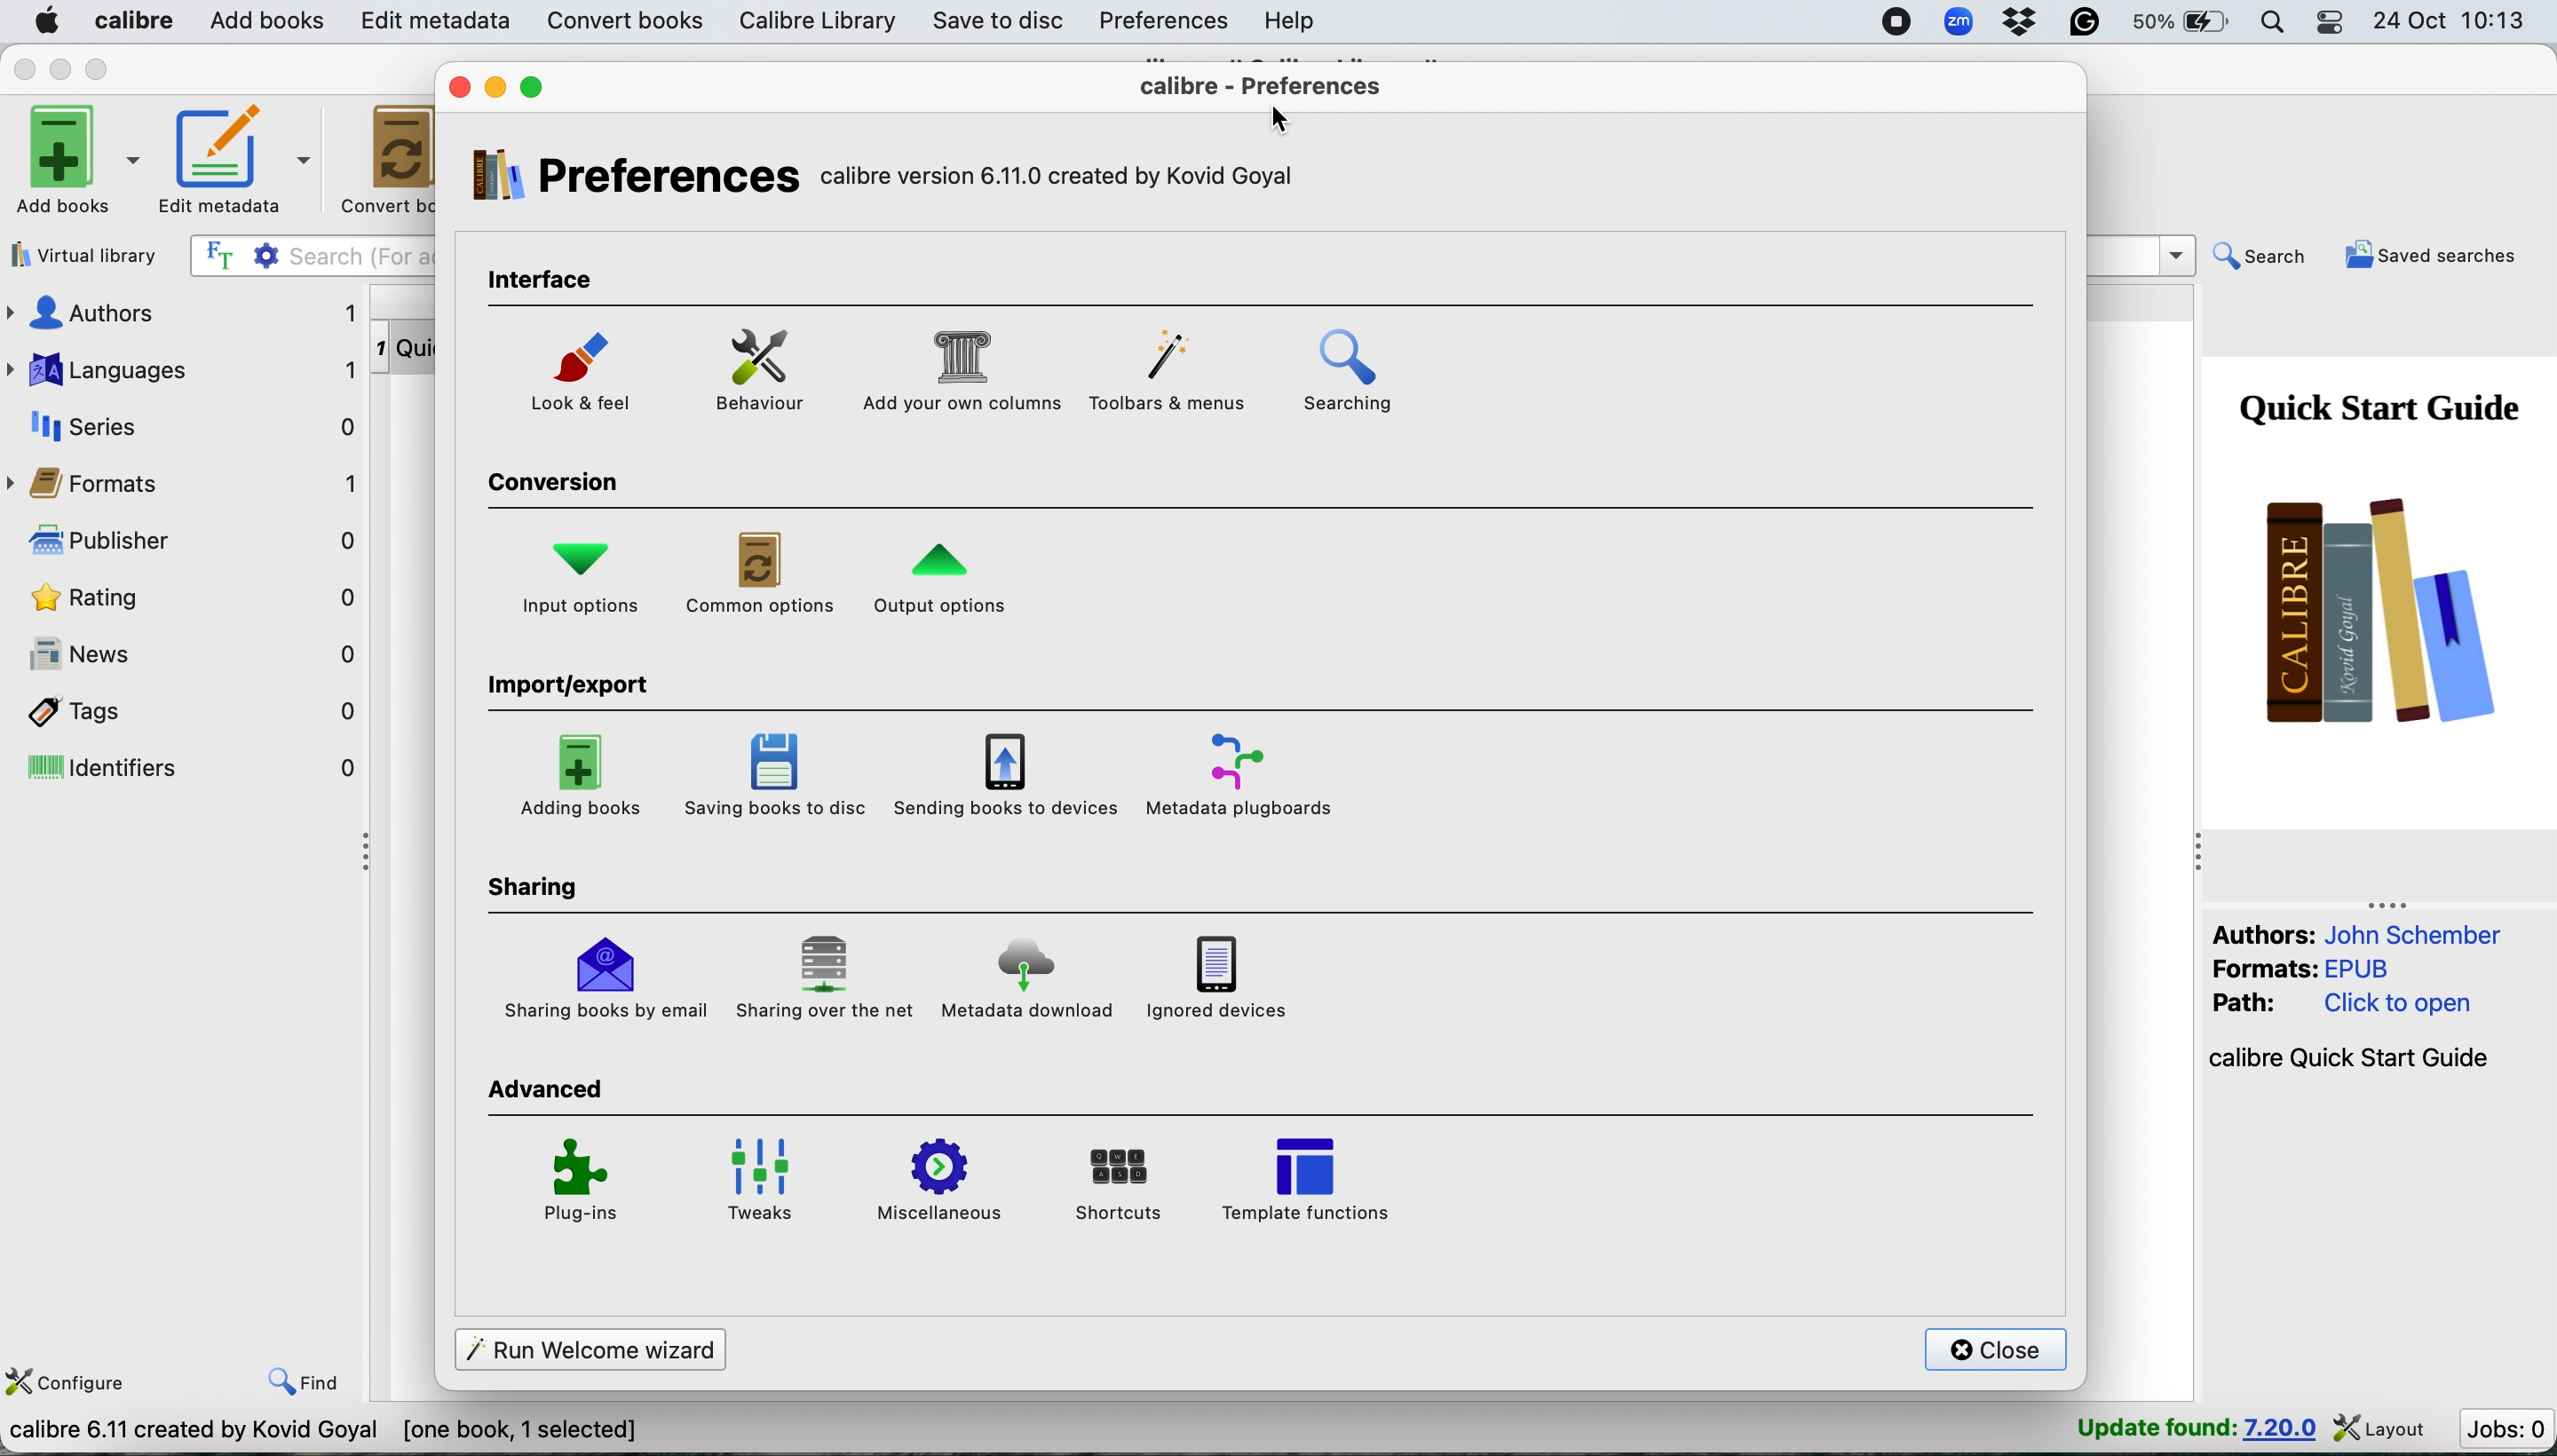  Describe the element at coordinates (946, 576) in the screenshot. I see `output options` at that location.